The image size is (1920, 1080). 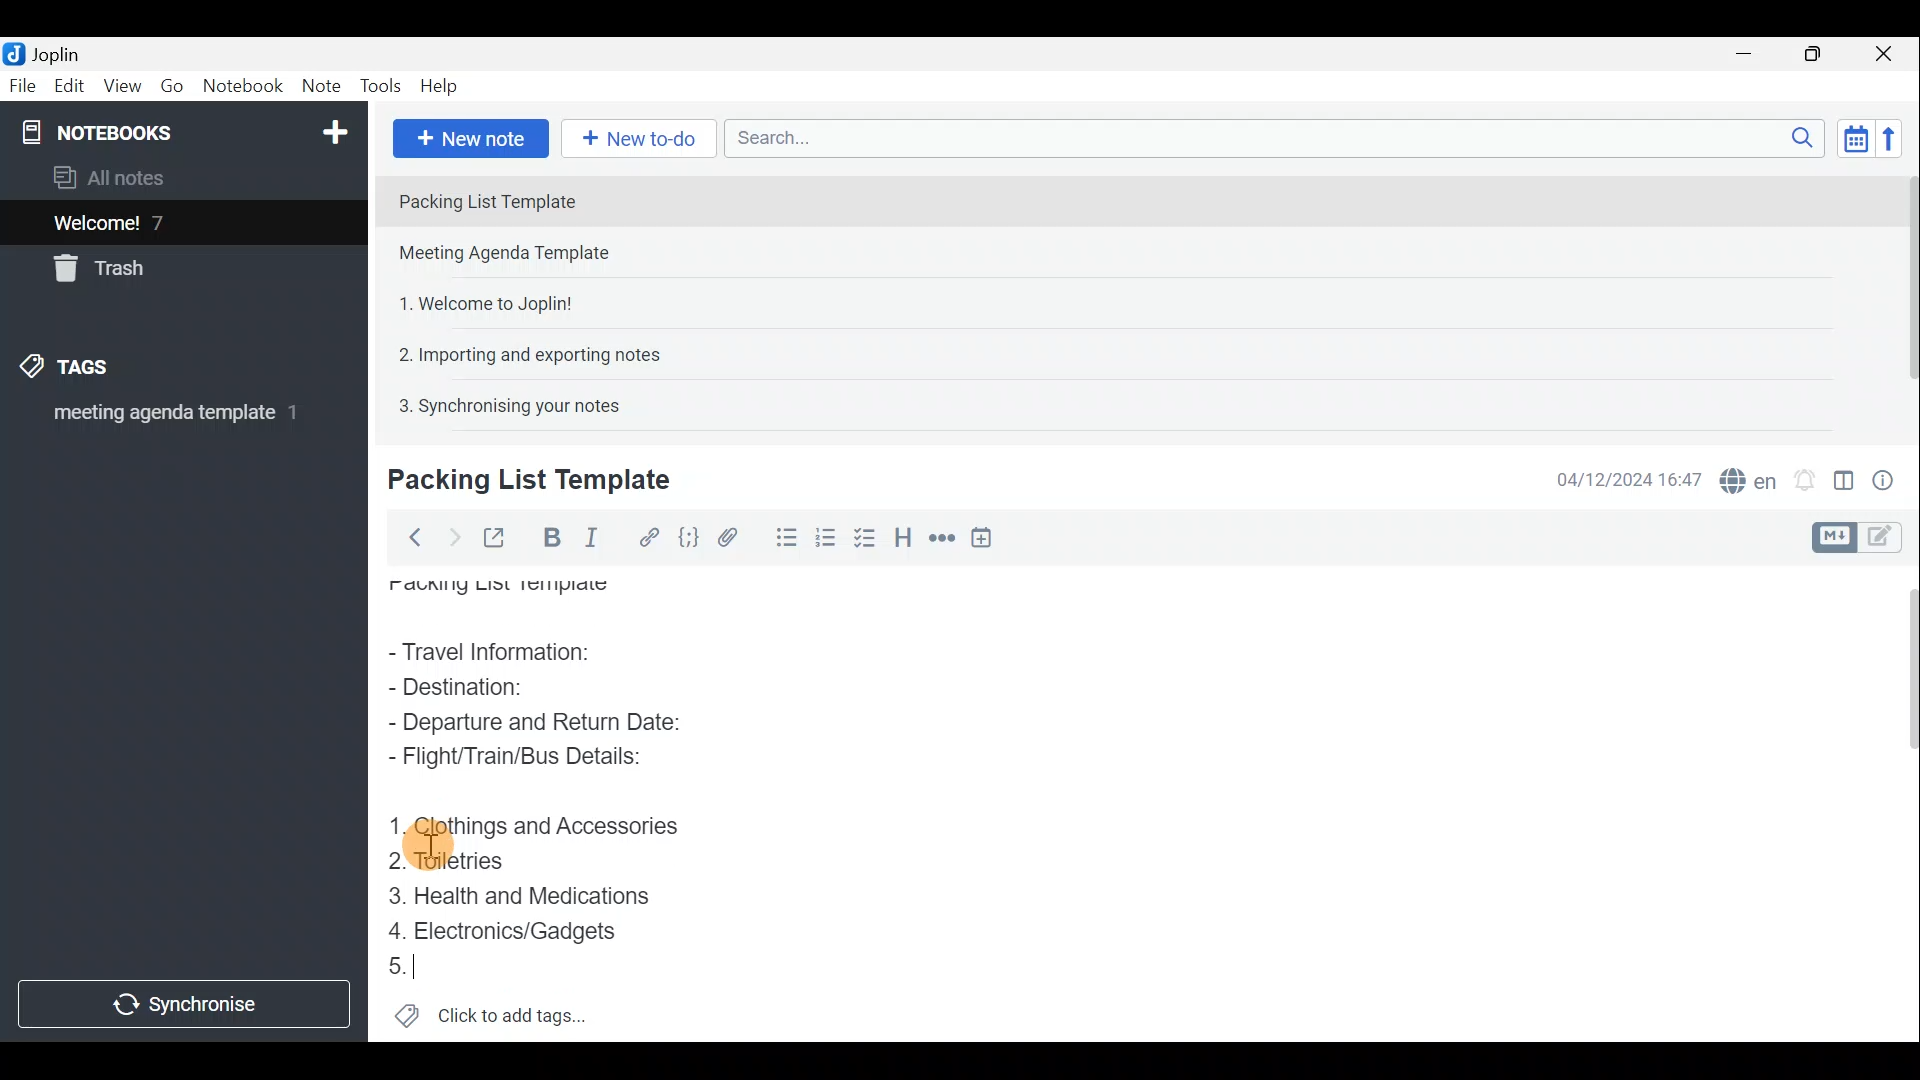 What do you see at coordinates (728, 536) in the screenshot?
I see `Attach file` at bounding box center [728, 536].